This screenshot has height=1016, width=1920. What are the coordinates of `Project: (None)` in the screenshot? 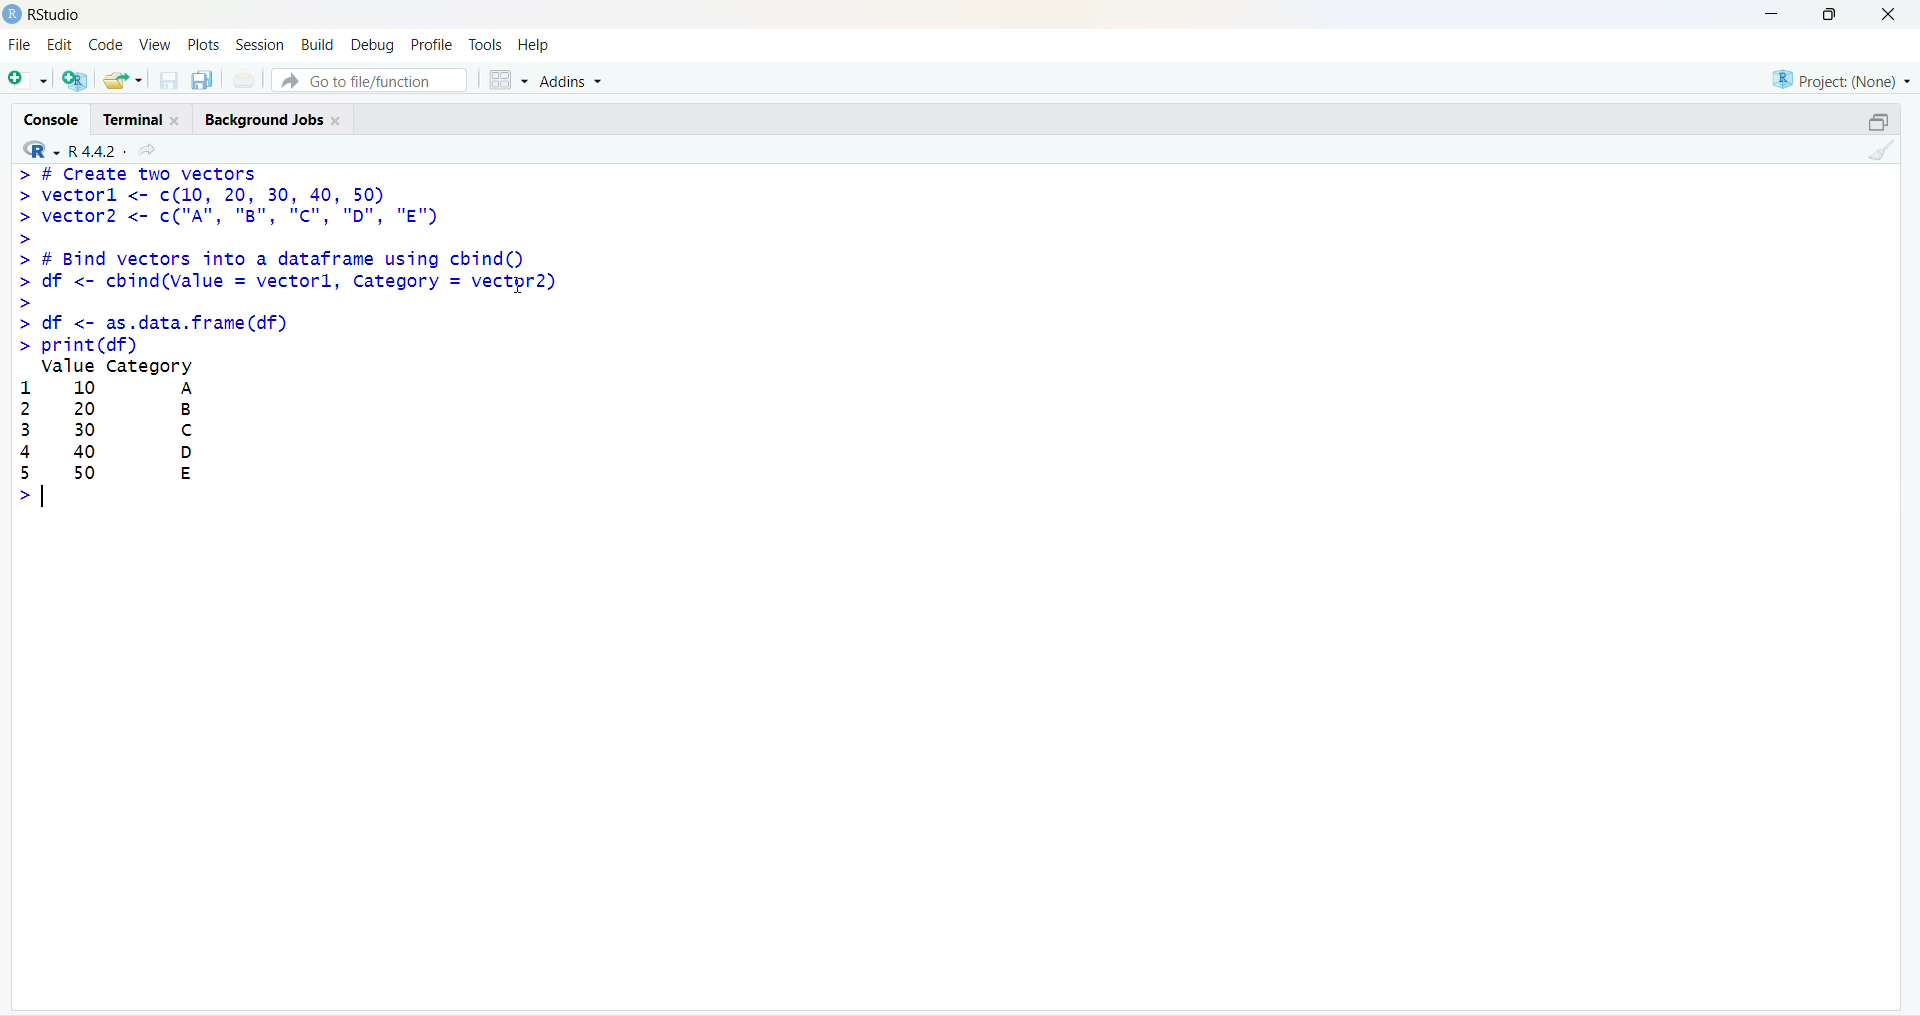 It's located at (1839, 80).